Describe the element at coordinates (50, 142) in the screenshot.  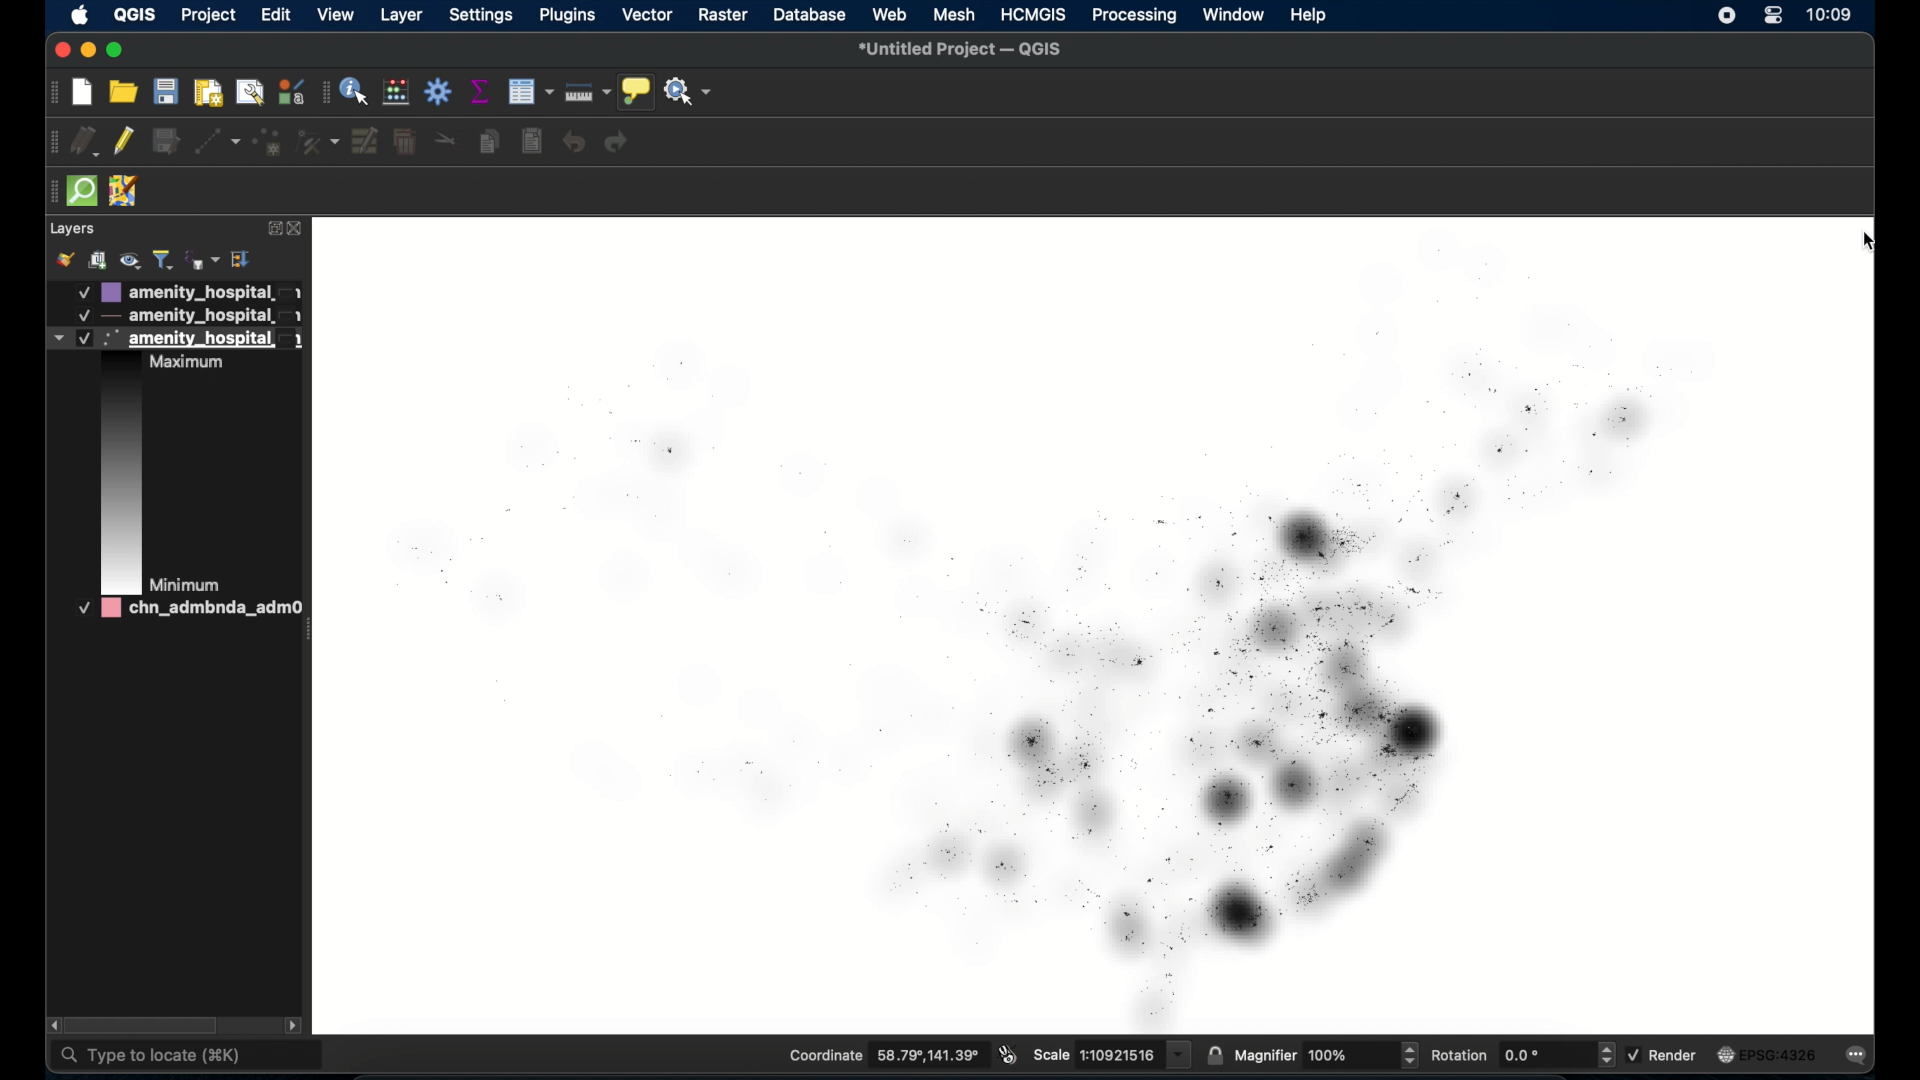
I see `digitizing with segment` at that location.